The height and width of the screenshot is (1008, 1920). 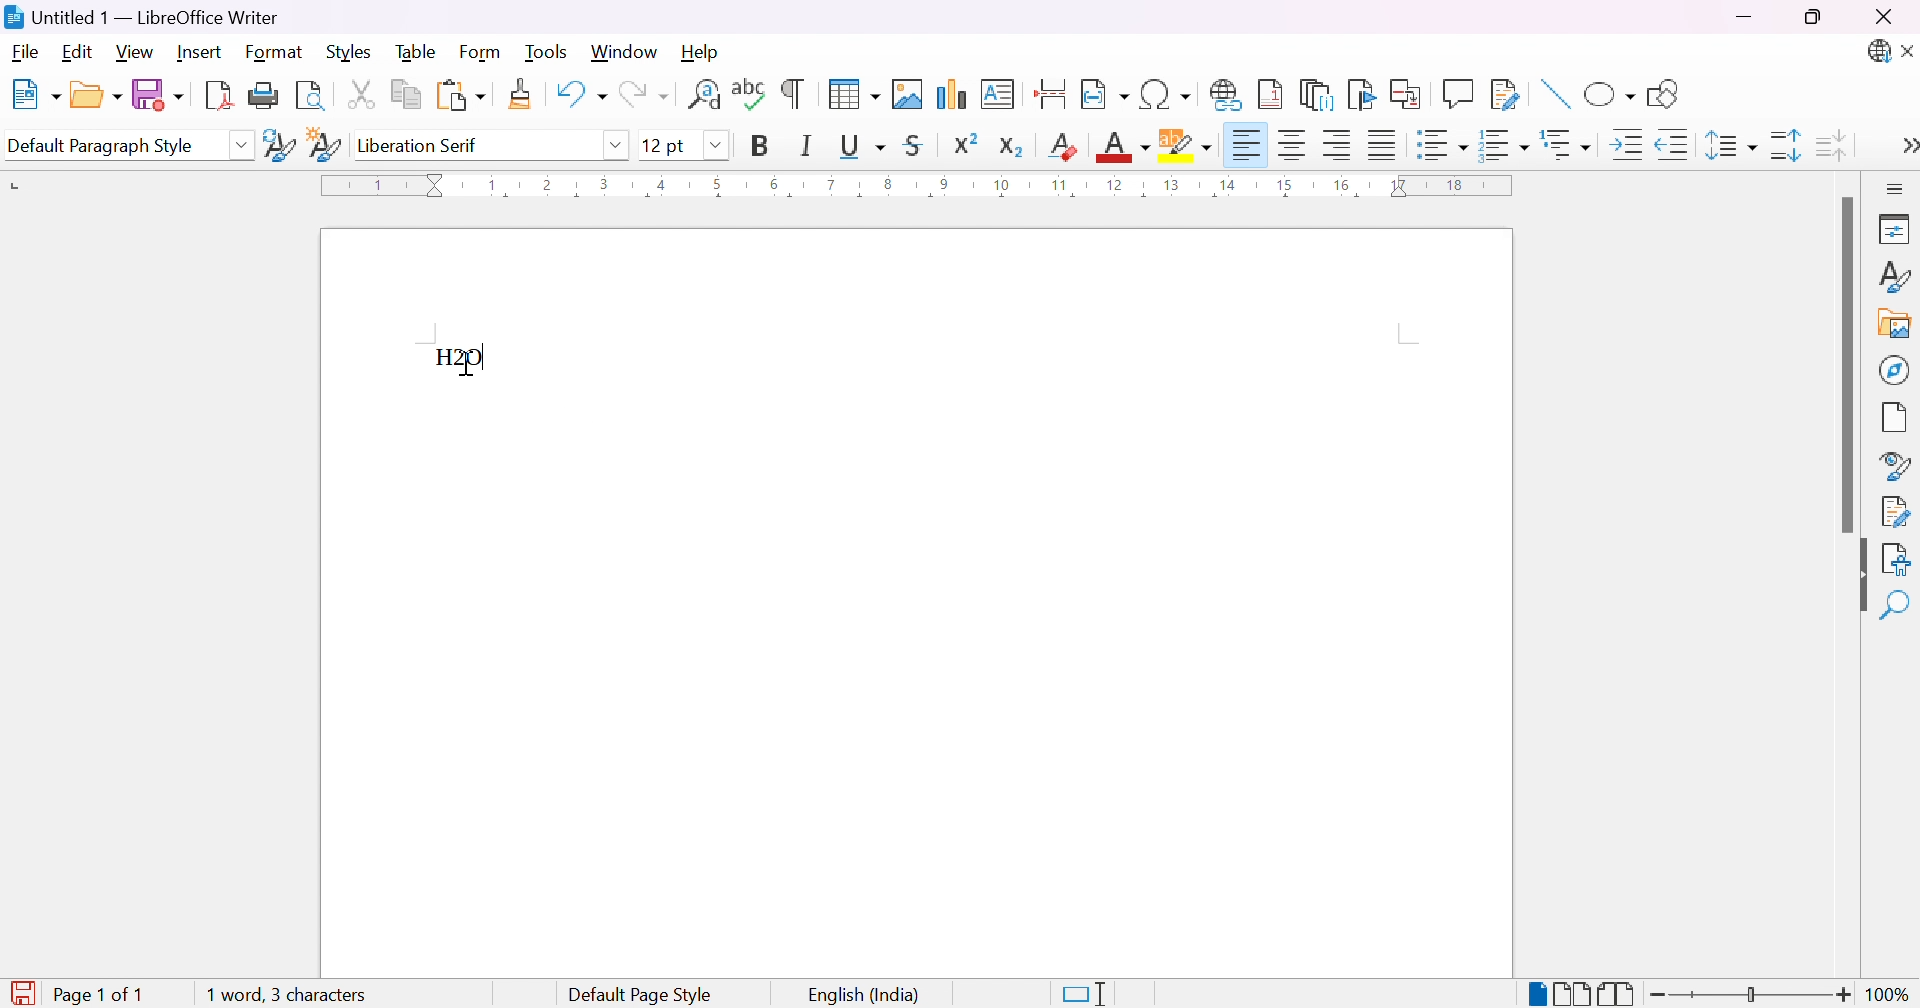 I want to click on Subscript, so click(x=1011, y=147).